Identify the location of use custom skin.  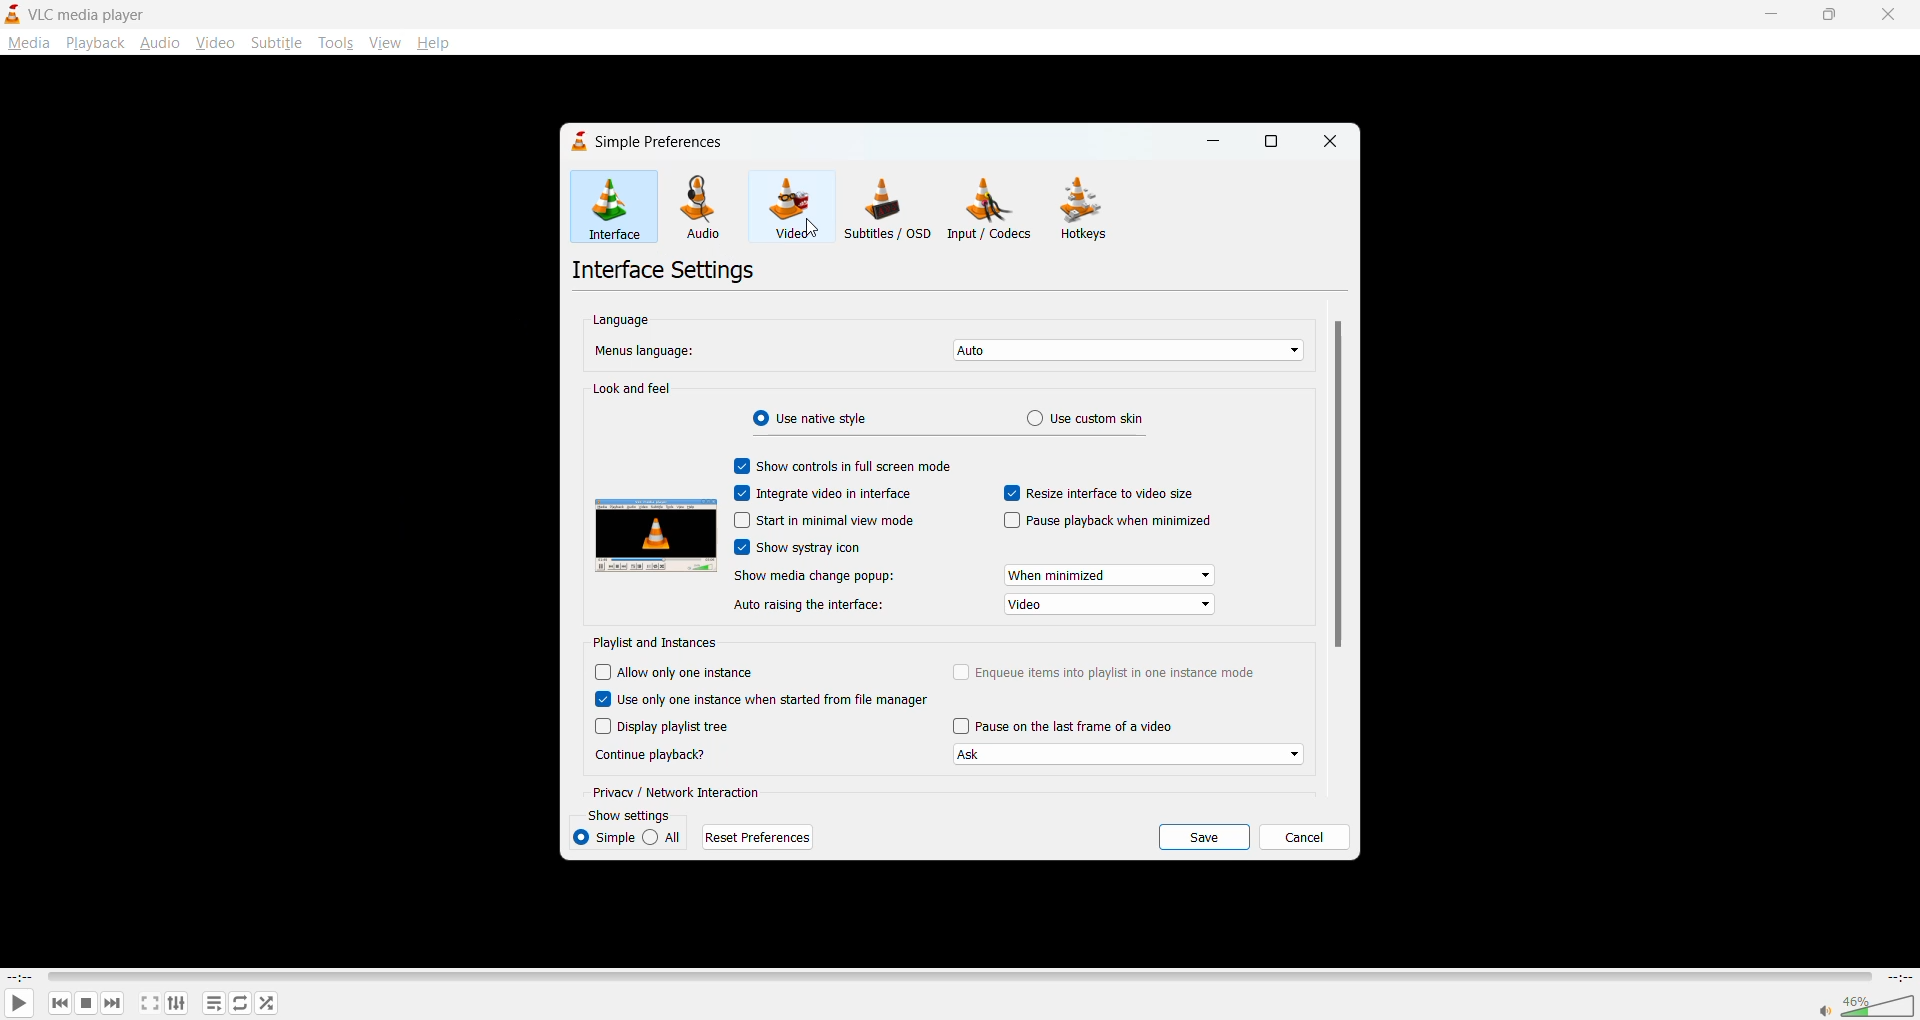
(1083, 421).